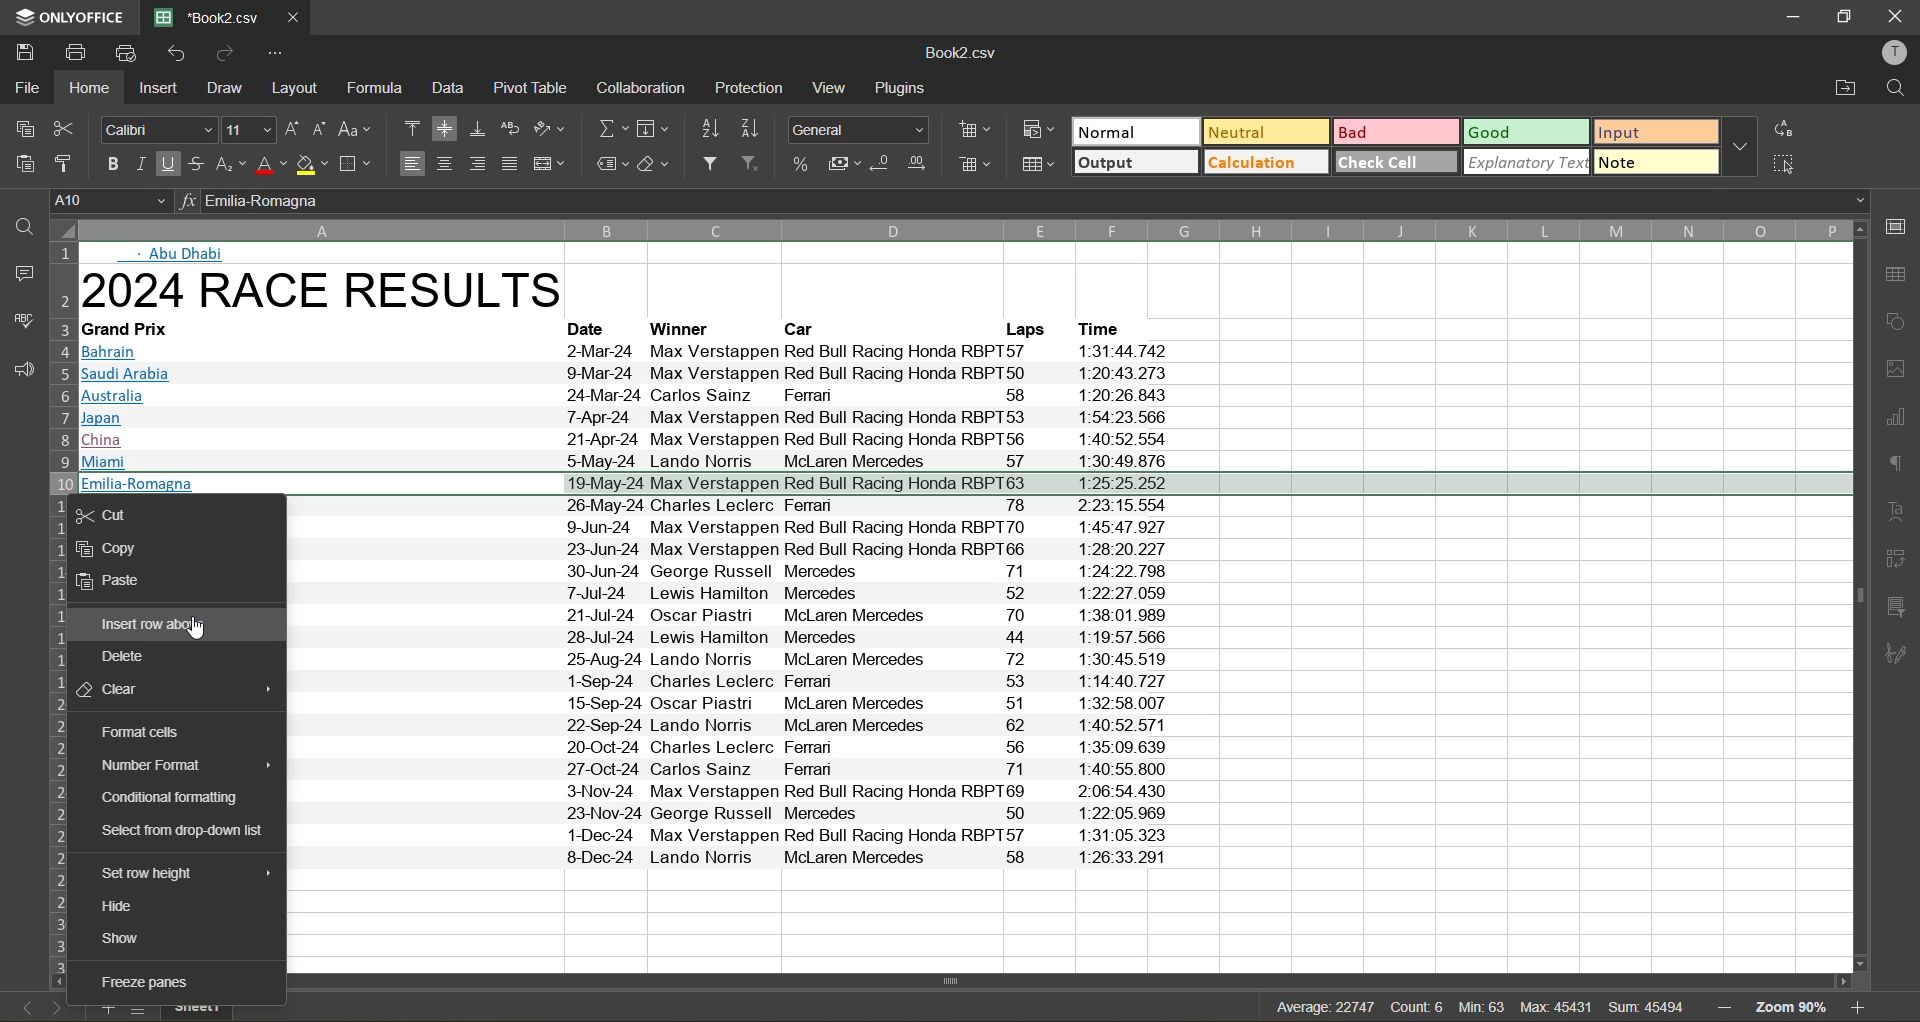 The height and width of the screenshot is (1022, 1920). I want to click on more options, so click(1741, 147).